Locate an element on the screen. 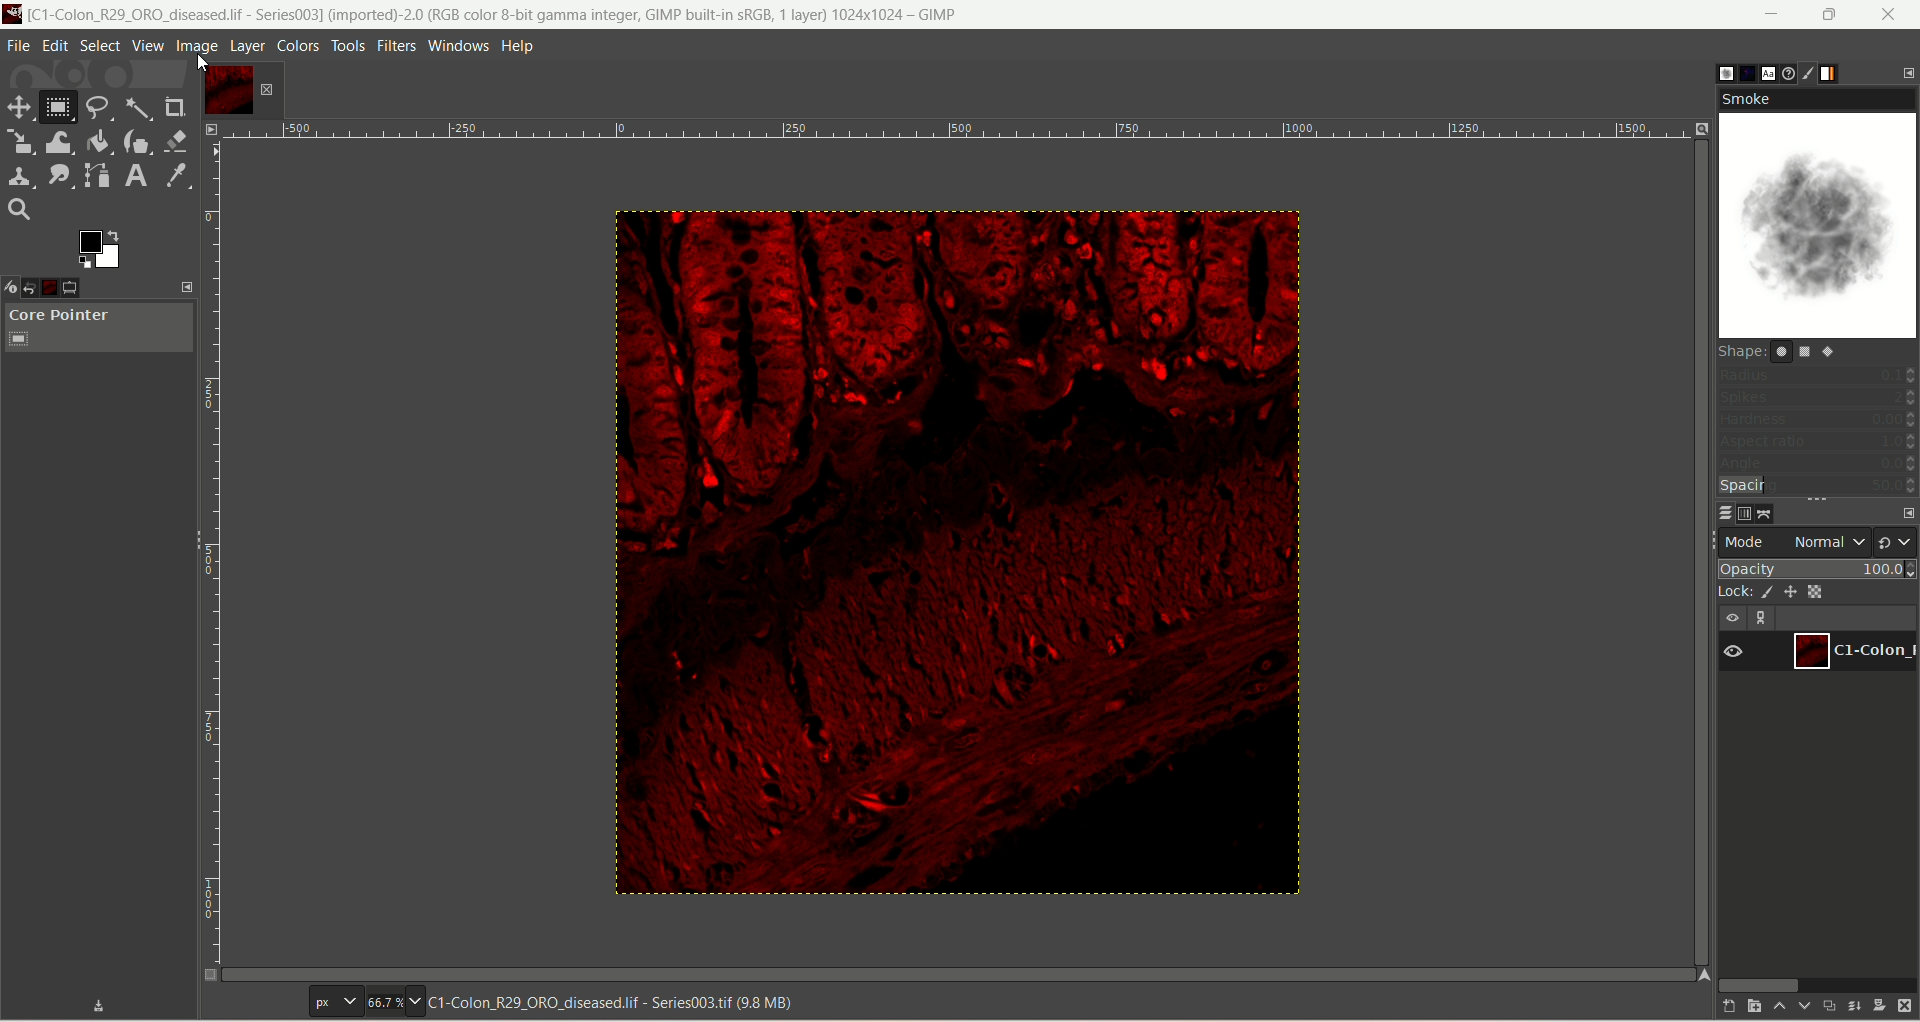 This screenshot has height=1022, width=1920. eraser tool is located at coordinates (176, 142).